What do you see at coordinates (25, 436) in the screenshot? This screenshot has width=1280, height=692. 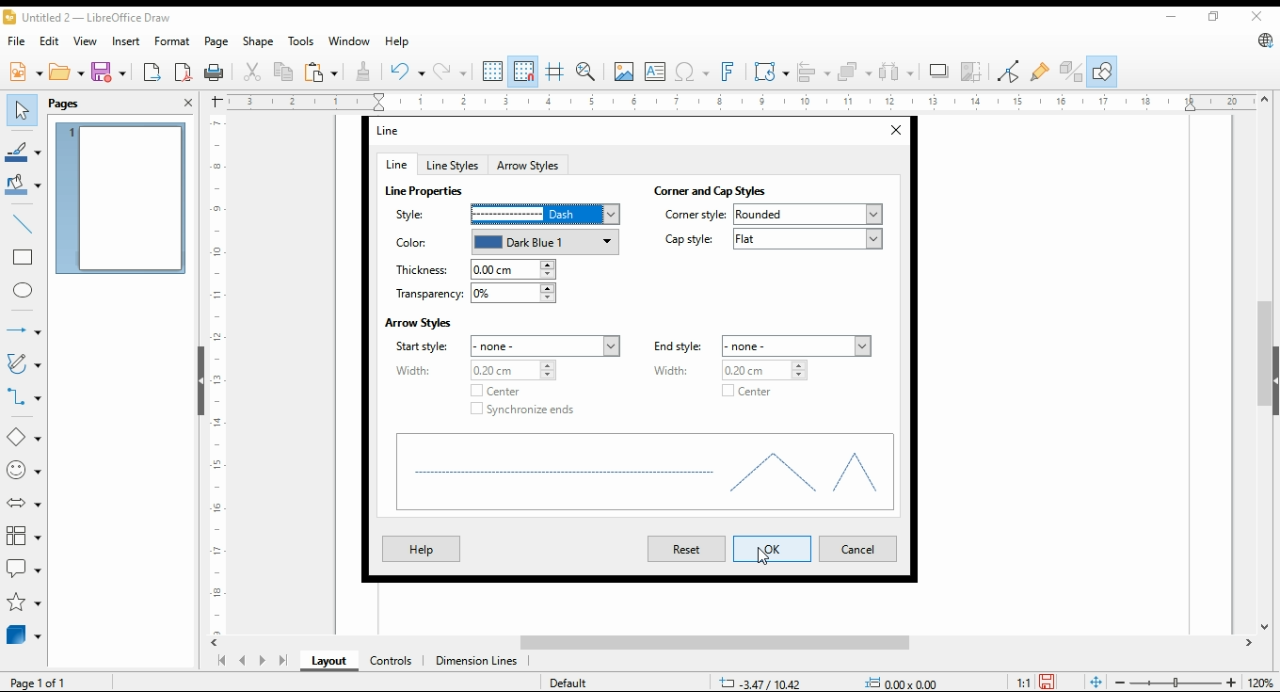 I see `simple shapes` at bounding box center [25, 436].